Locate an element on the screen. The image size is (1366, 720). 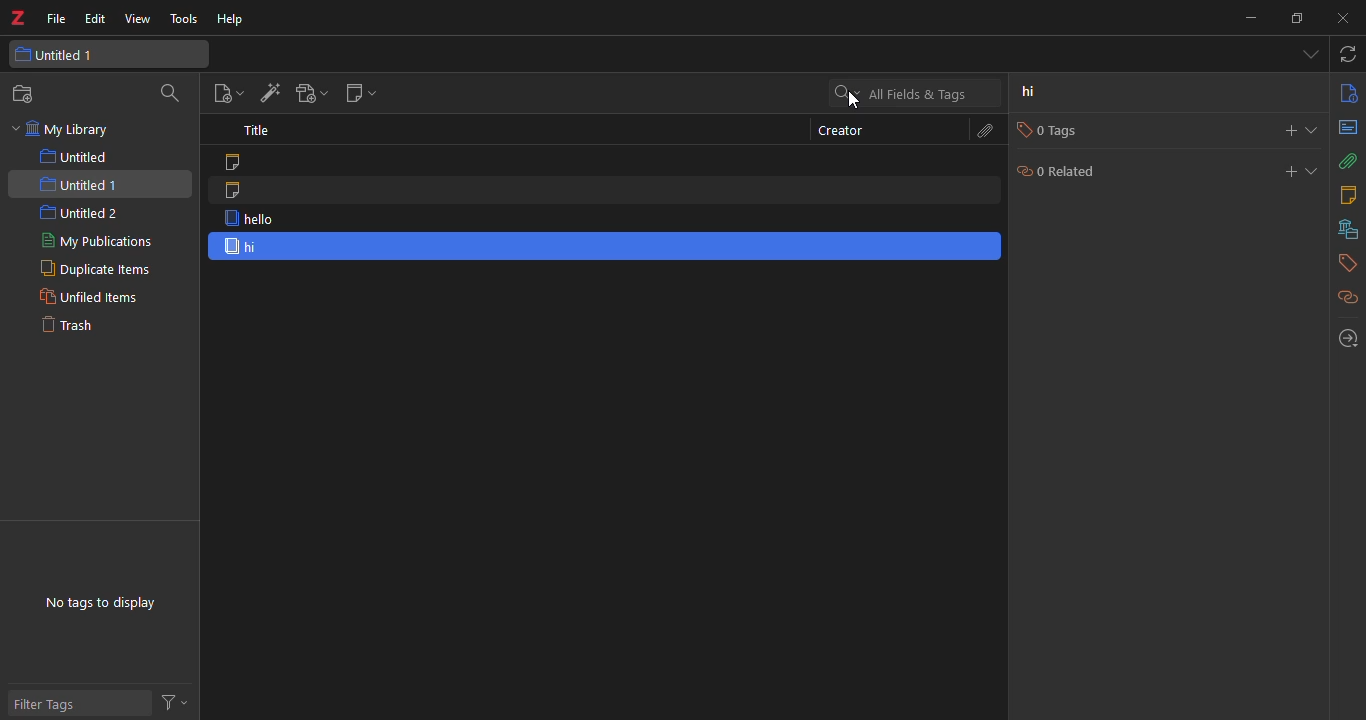
hello is located at coordinates (250, 218).